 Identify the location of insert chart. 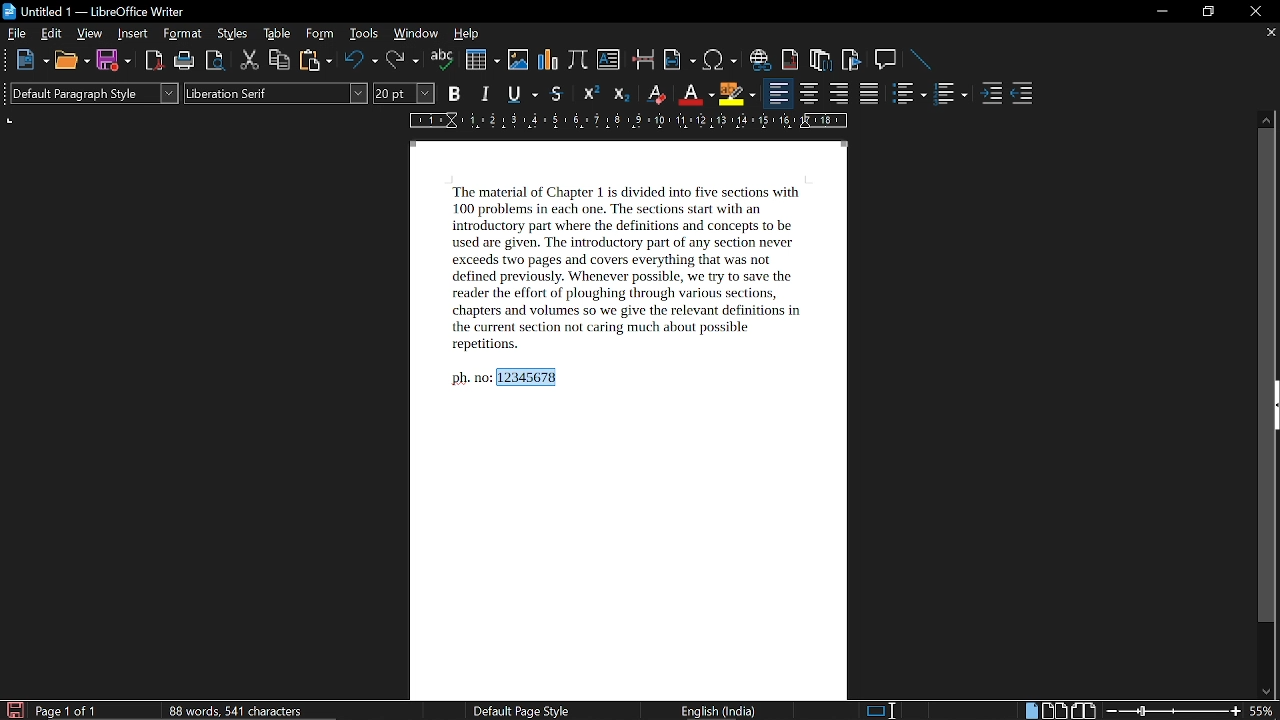
(547, 59).